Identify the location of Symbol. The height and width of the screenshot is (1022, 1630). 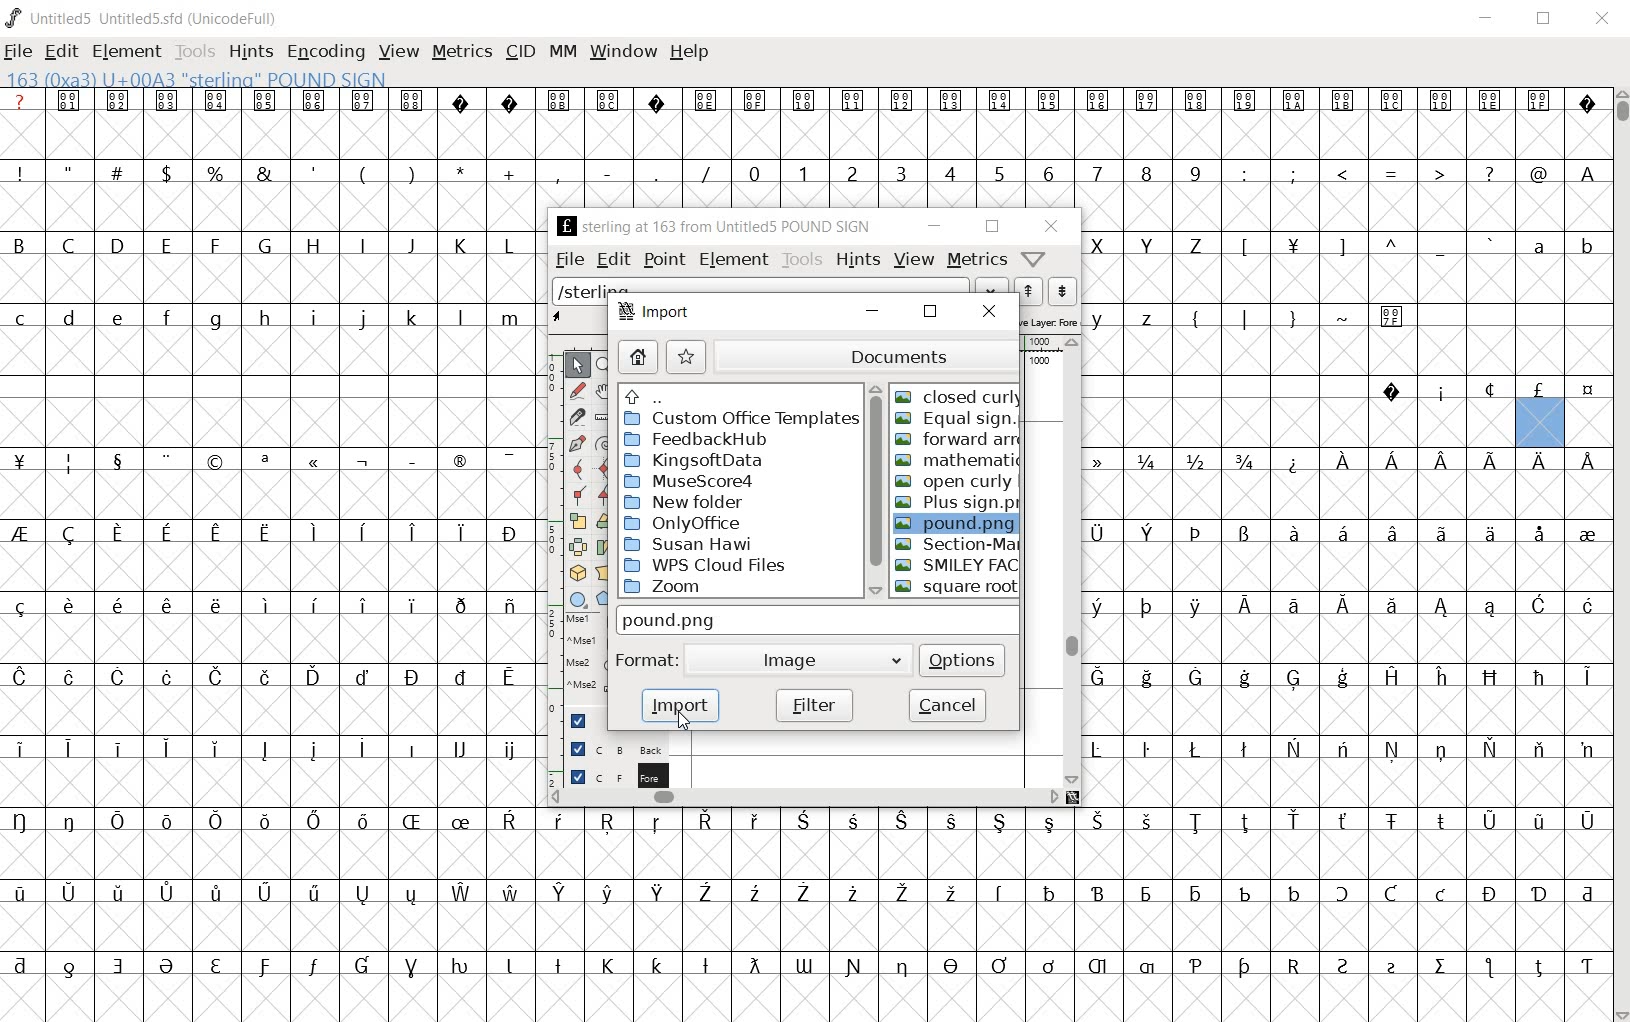
(70, 821).